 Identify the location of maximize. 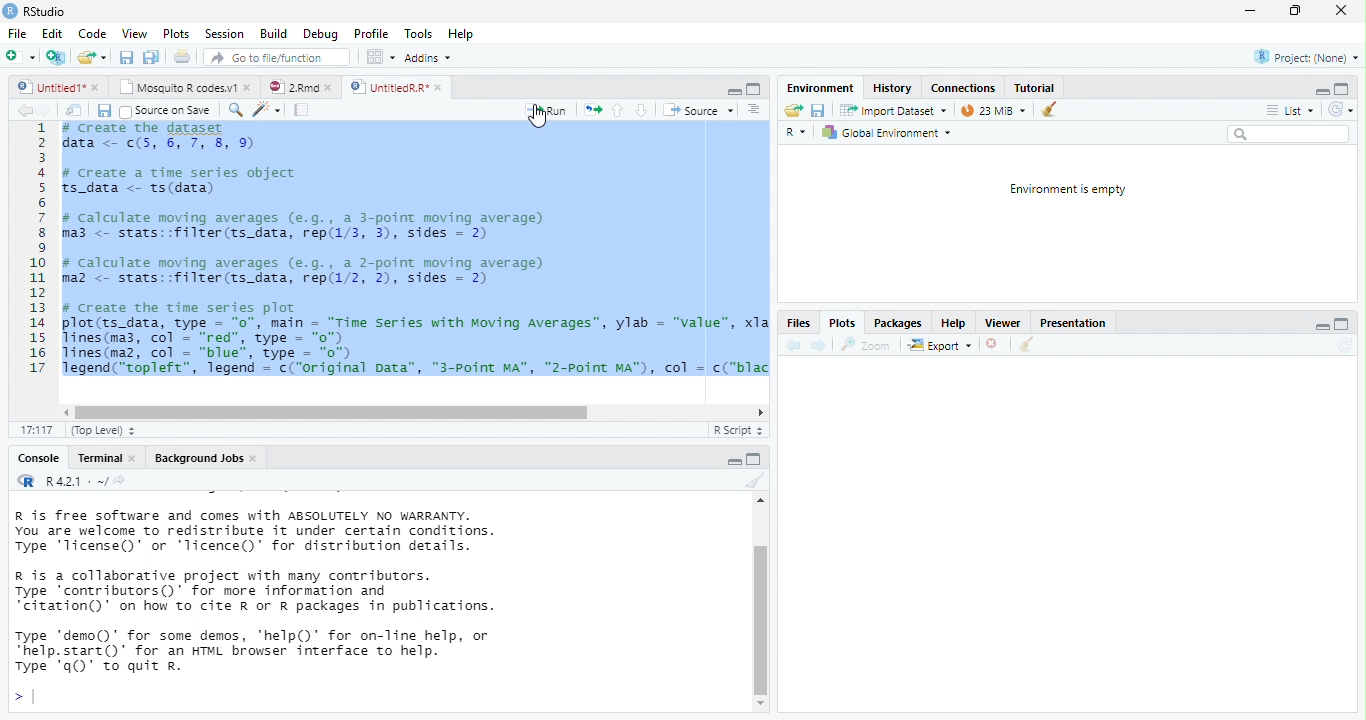
(754, 89).